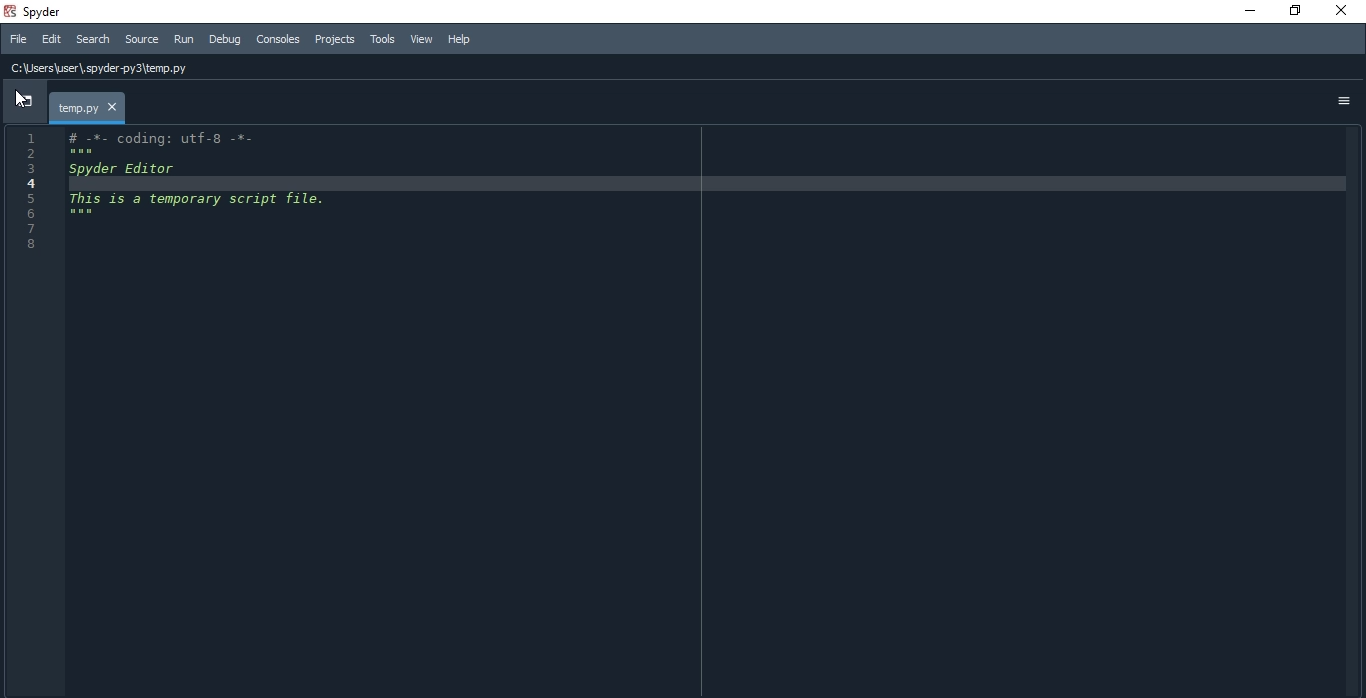 This screenshot has height=698, width=1366. I want to click on Consoles, so click(277, 39).